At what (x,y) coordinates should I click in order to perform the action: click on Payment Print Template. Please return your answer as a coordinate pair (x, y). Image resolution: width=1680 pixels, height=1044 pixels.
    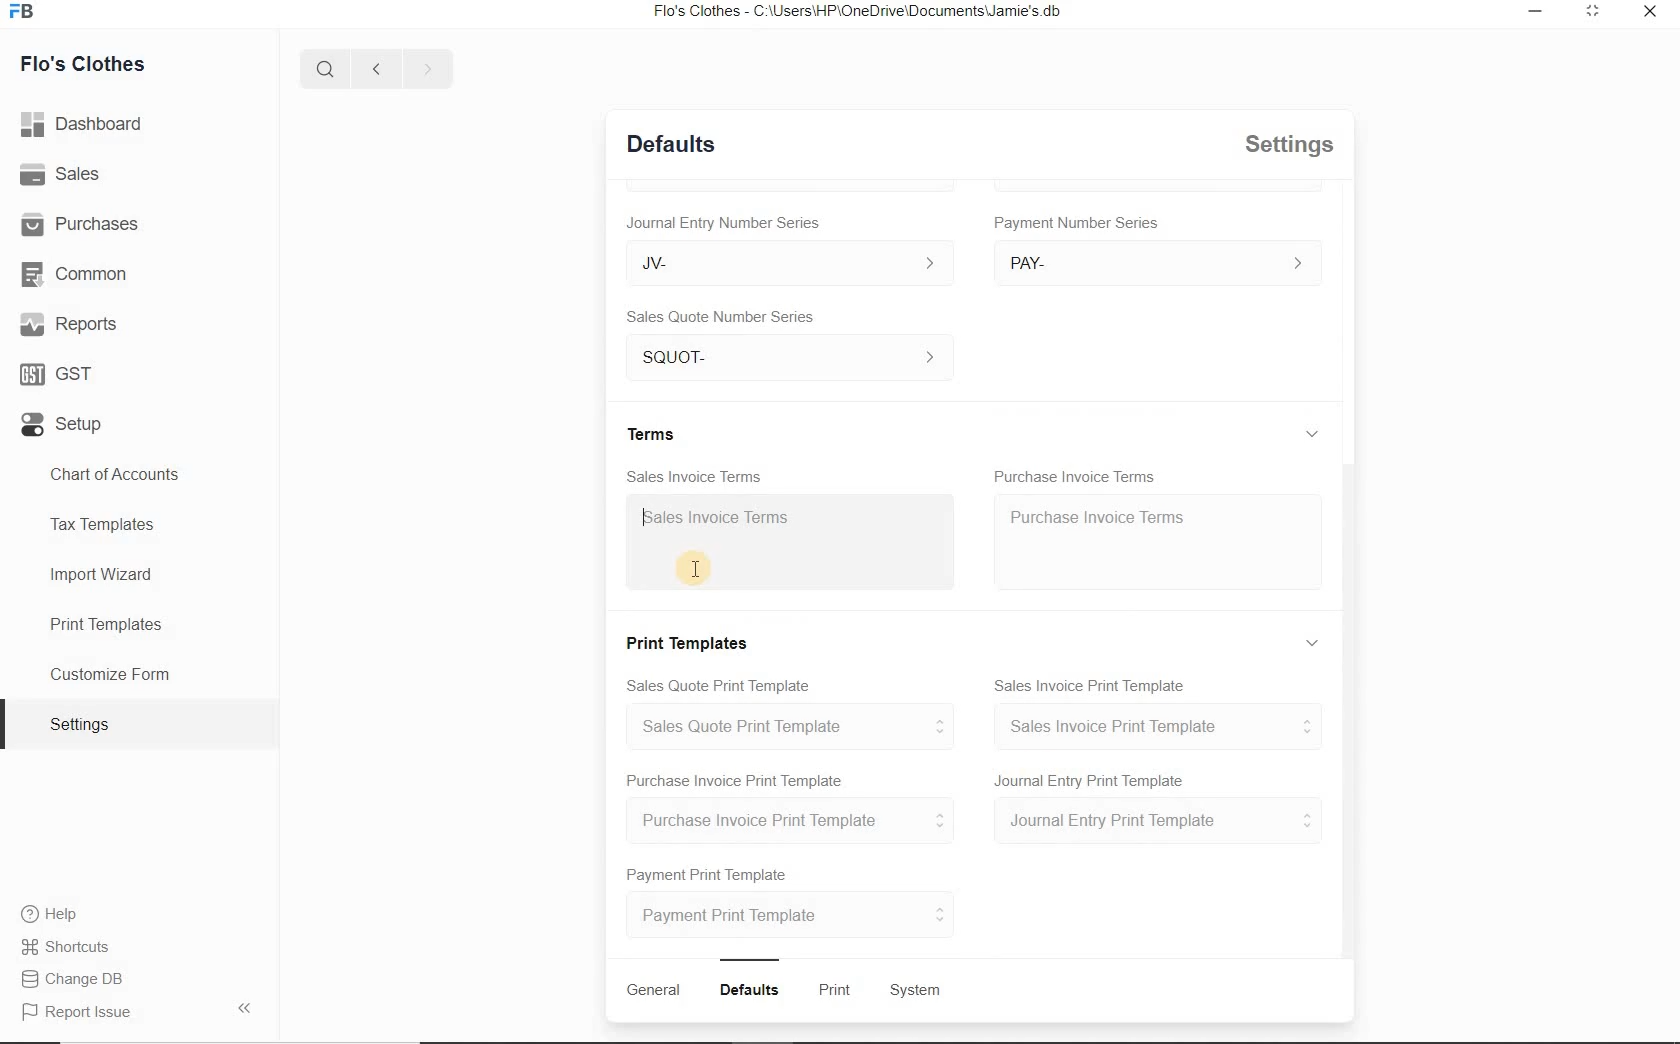
    Looking at the image, I should click on (709, 875).